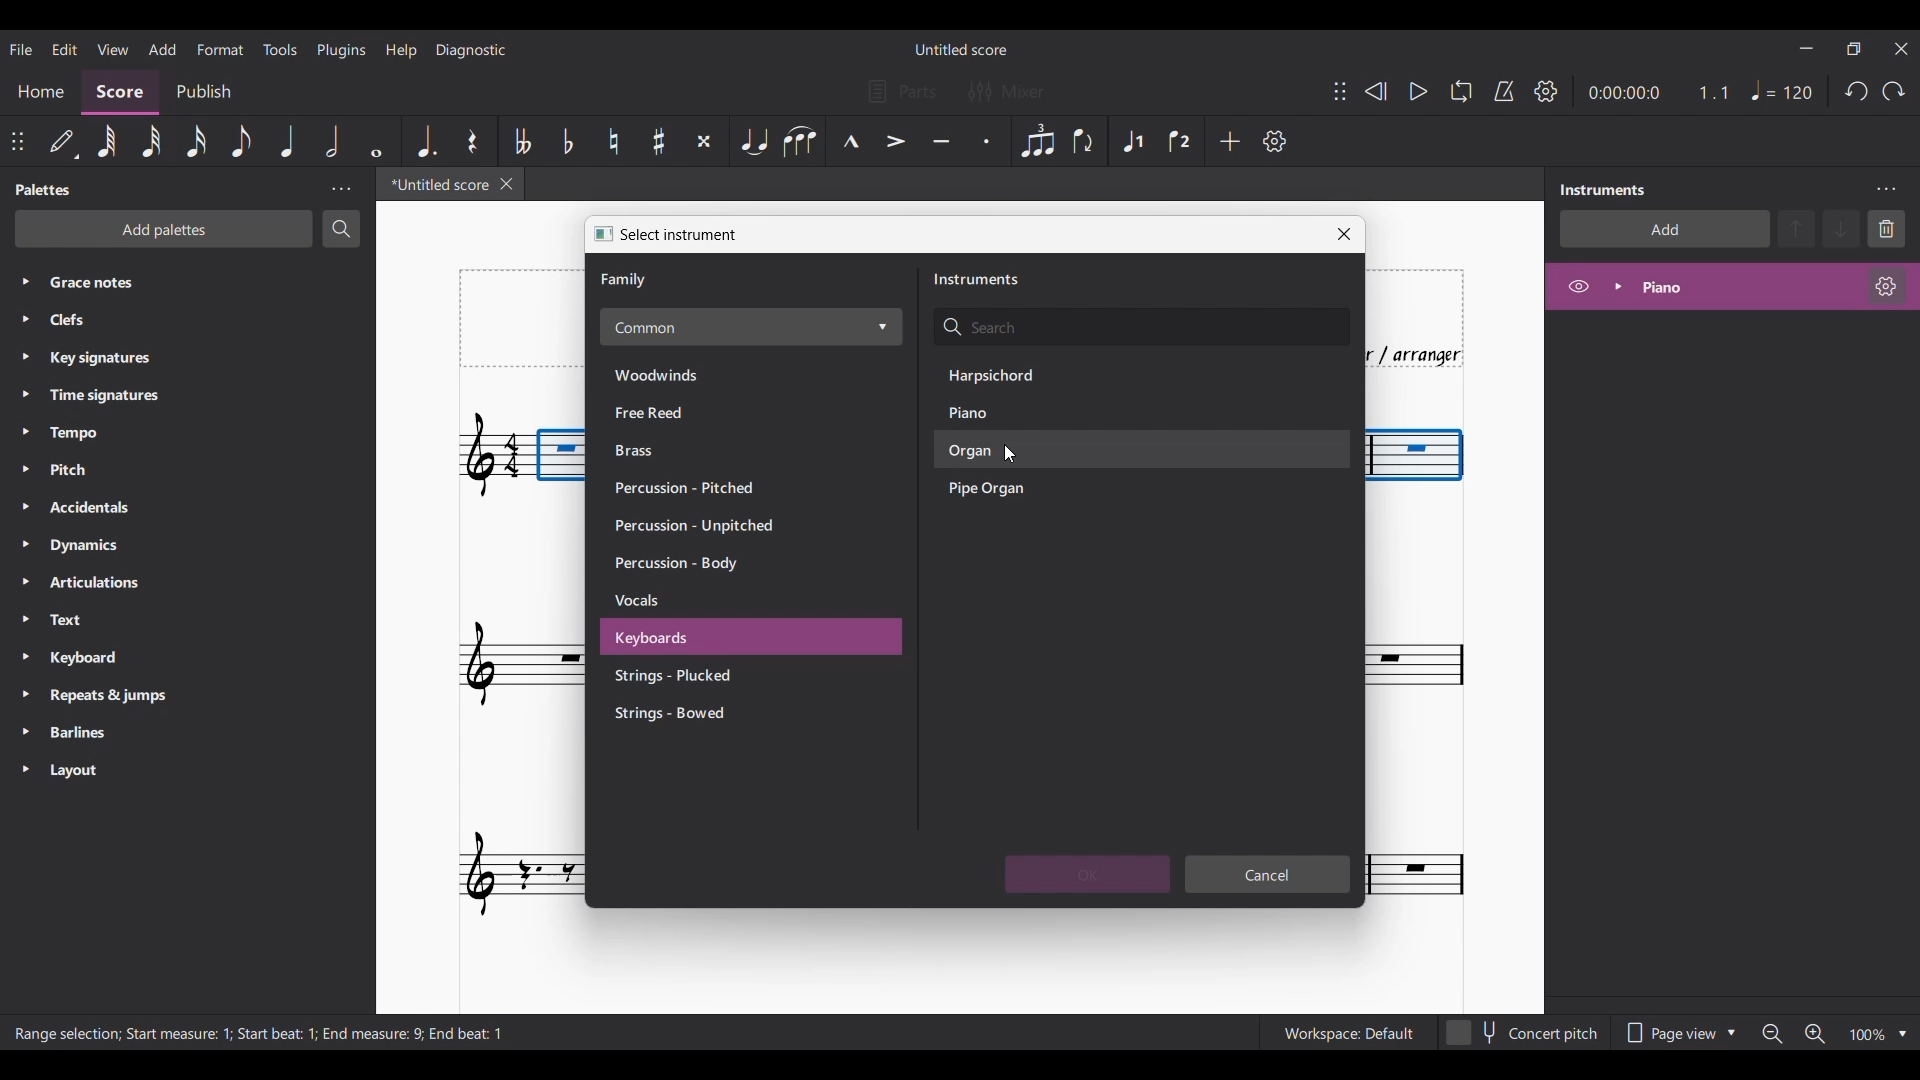  I want to click on View menu, so click(111, 48).